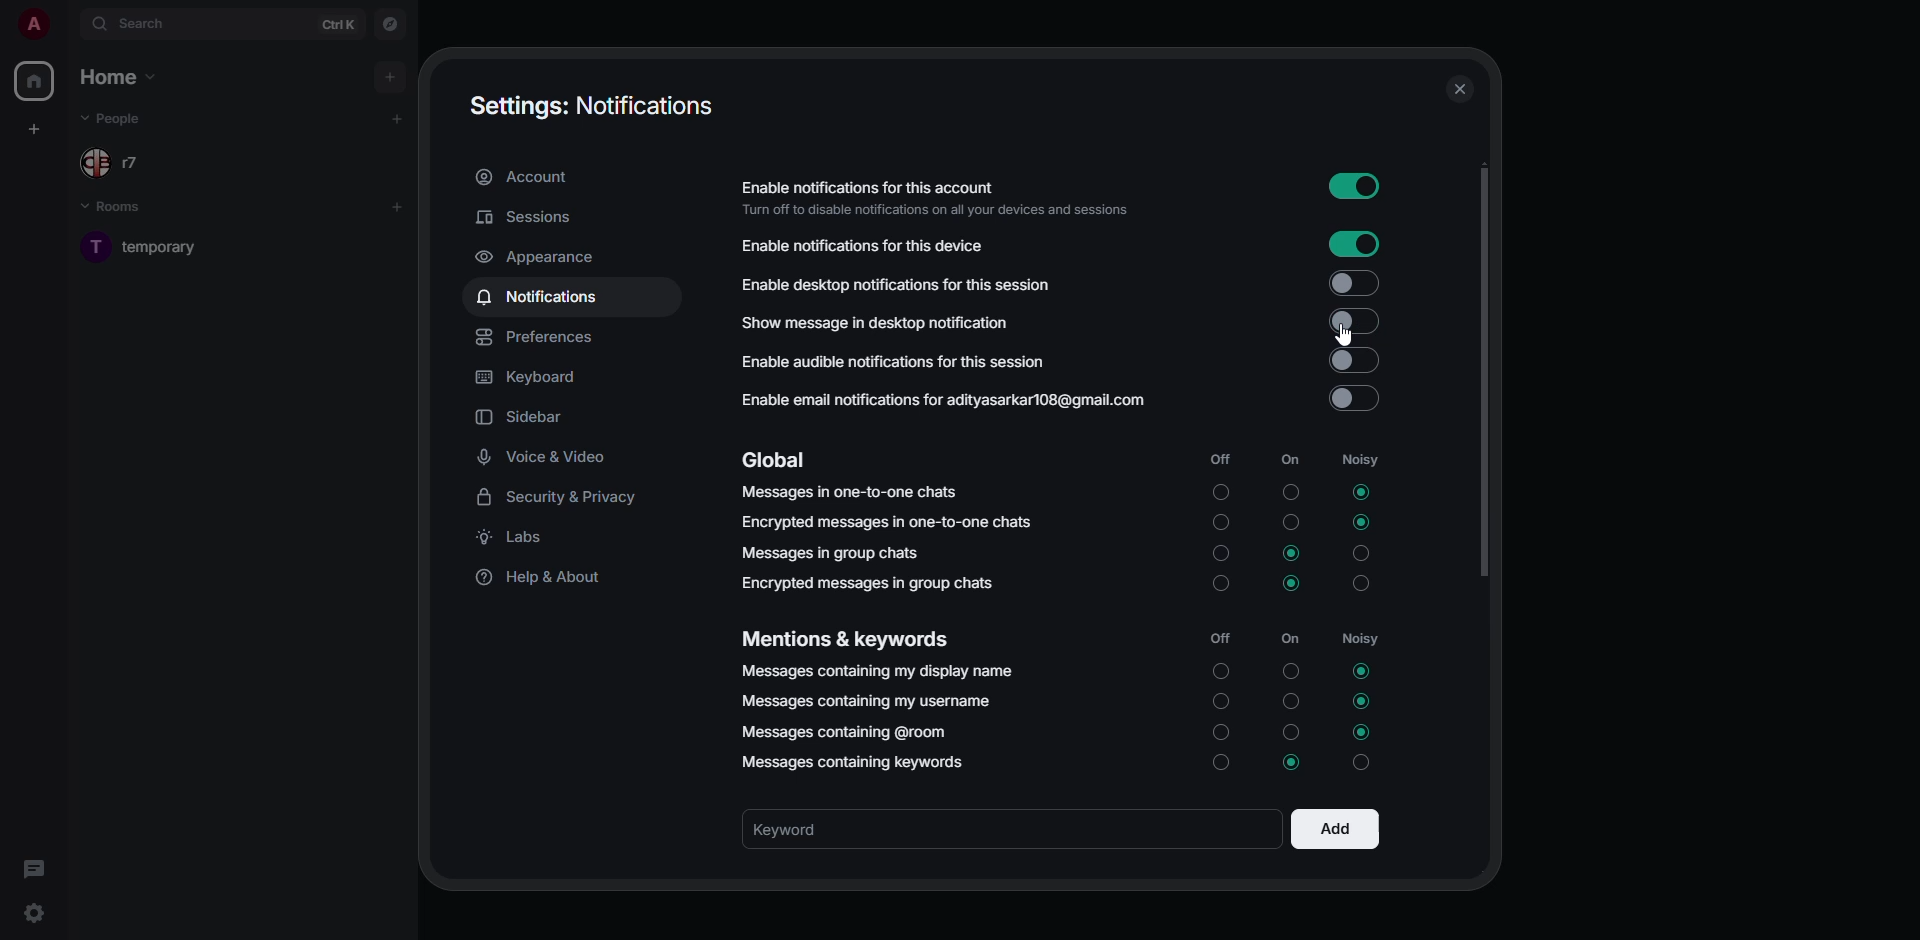 The height and width of the screenshot is (940, 1920). Describe the element at coordinates (942, 196) in the screenshot. I see `enable notifications for this account` at that location.